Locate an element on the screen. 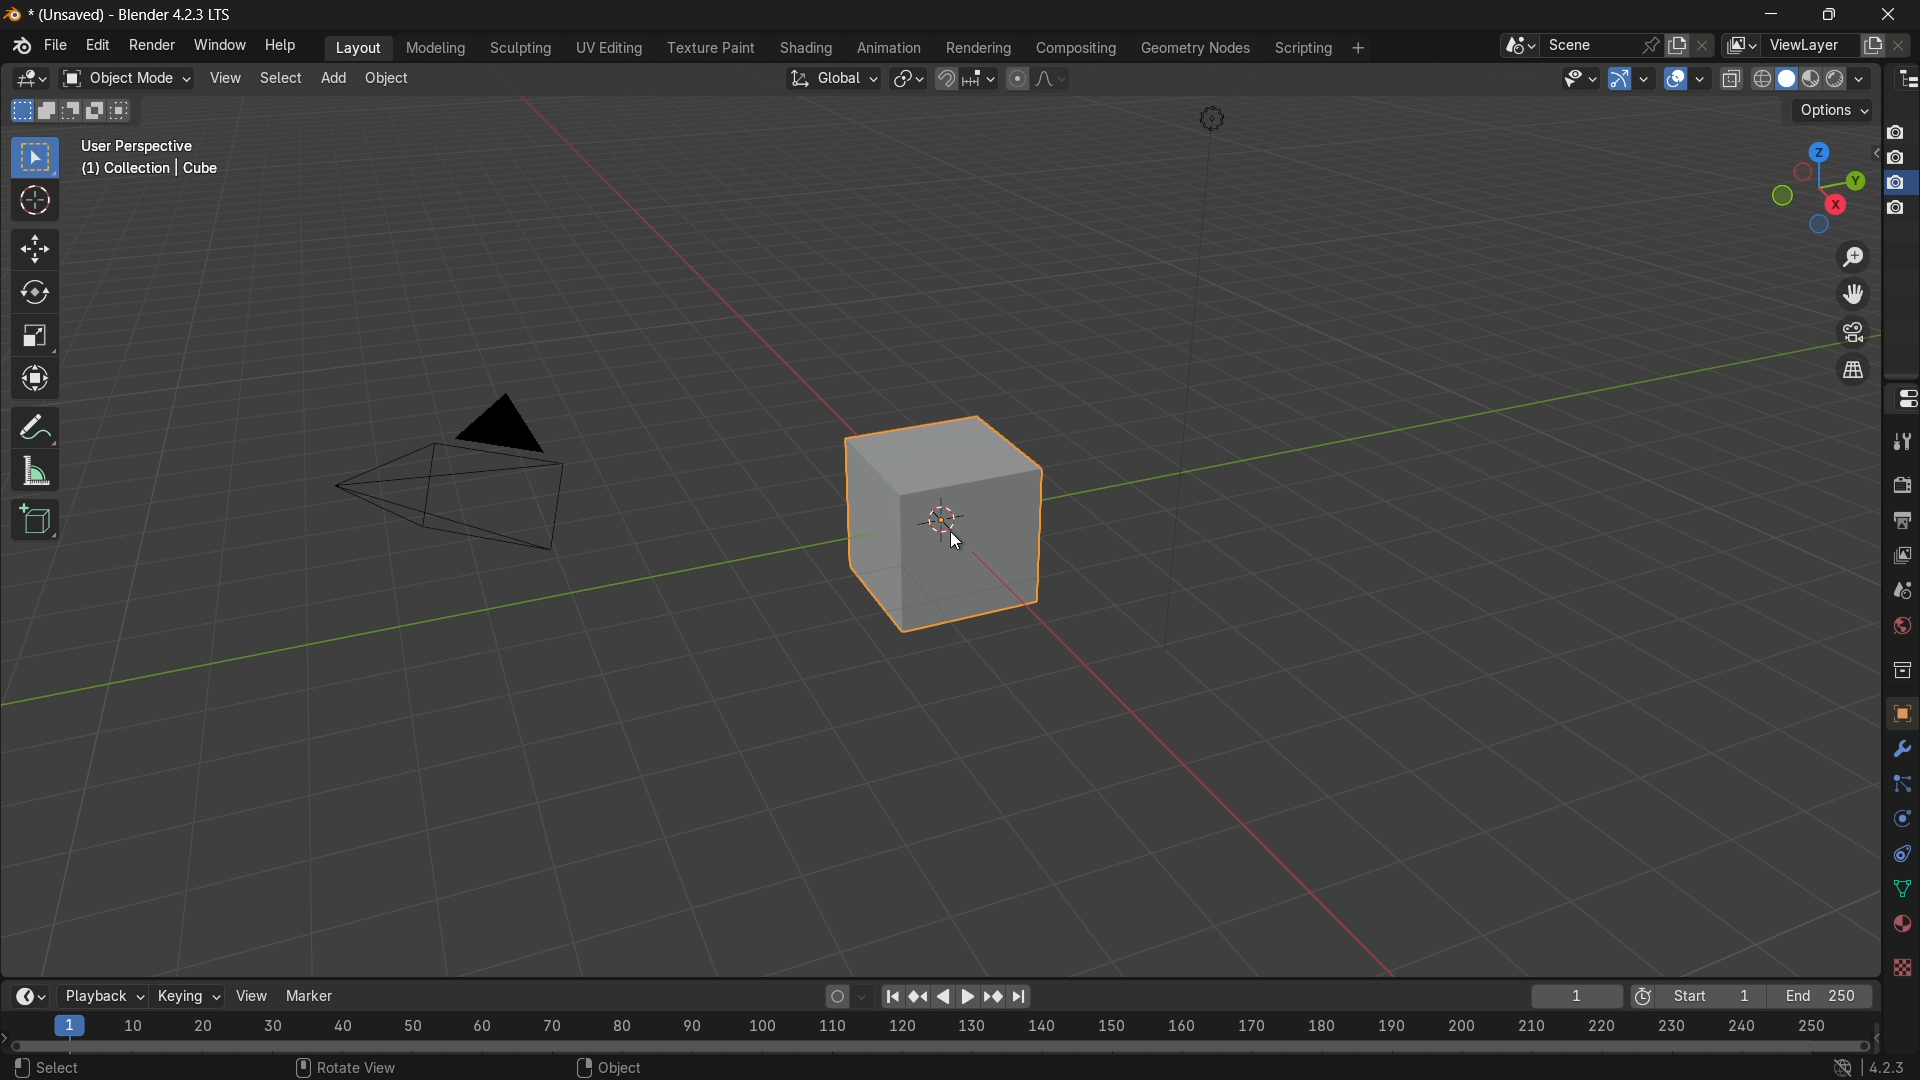  editor type is located at coordinates (1904, 81).